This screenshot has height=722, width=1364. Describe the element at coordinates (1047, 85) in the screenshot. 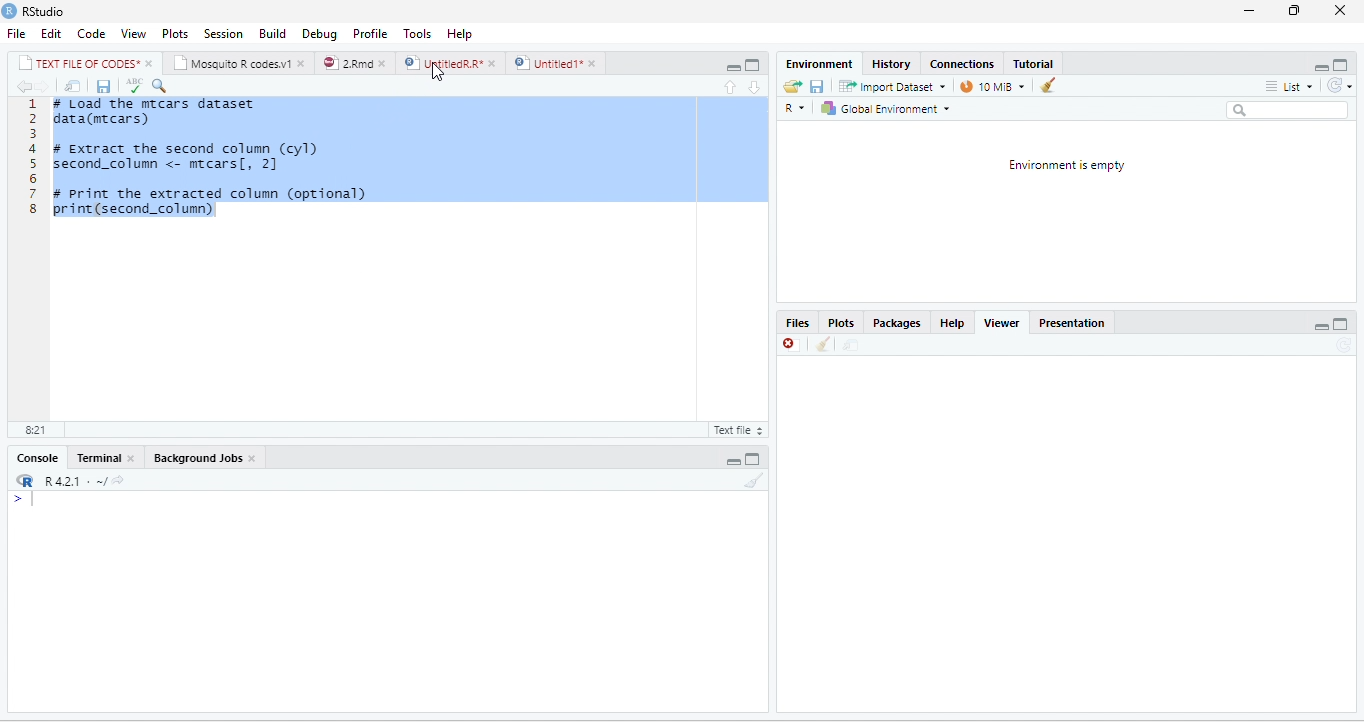

I see `clear` at that location.